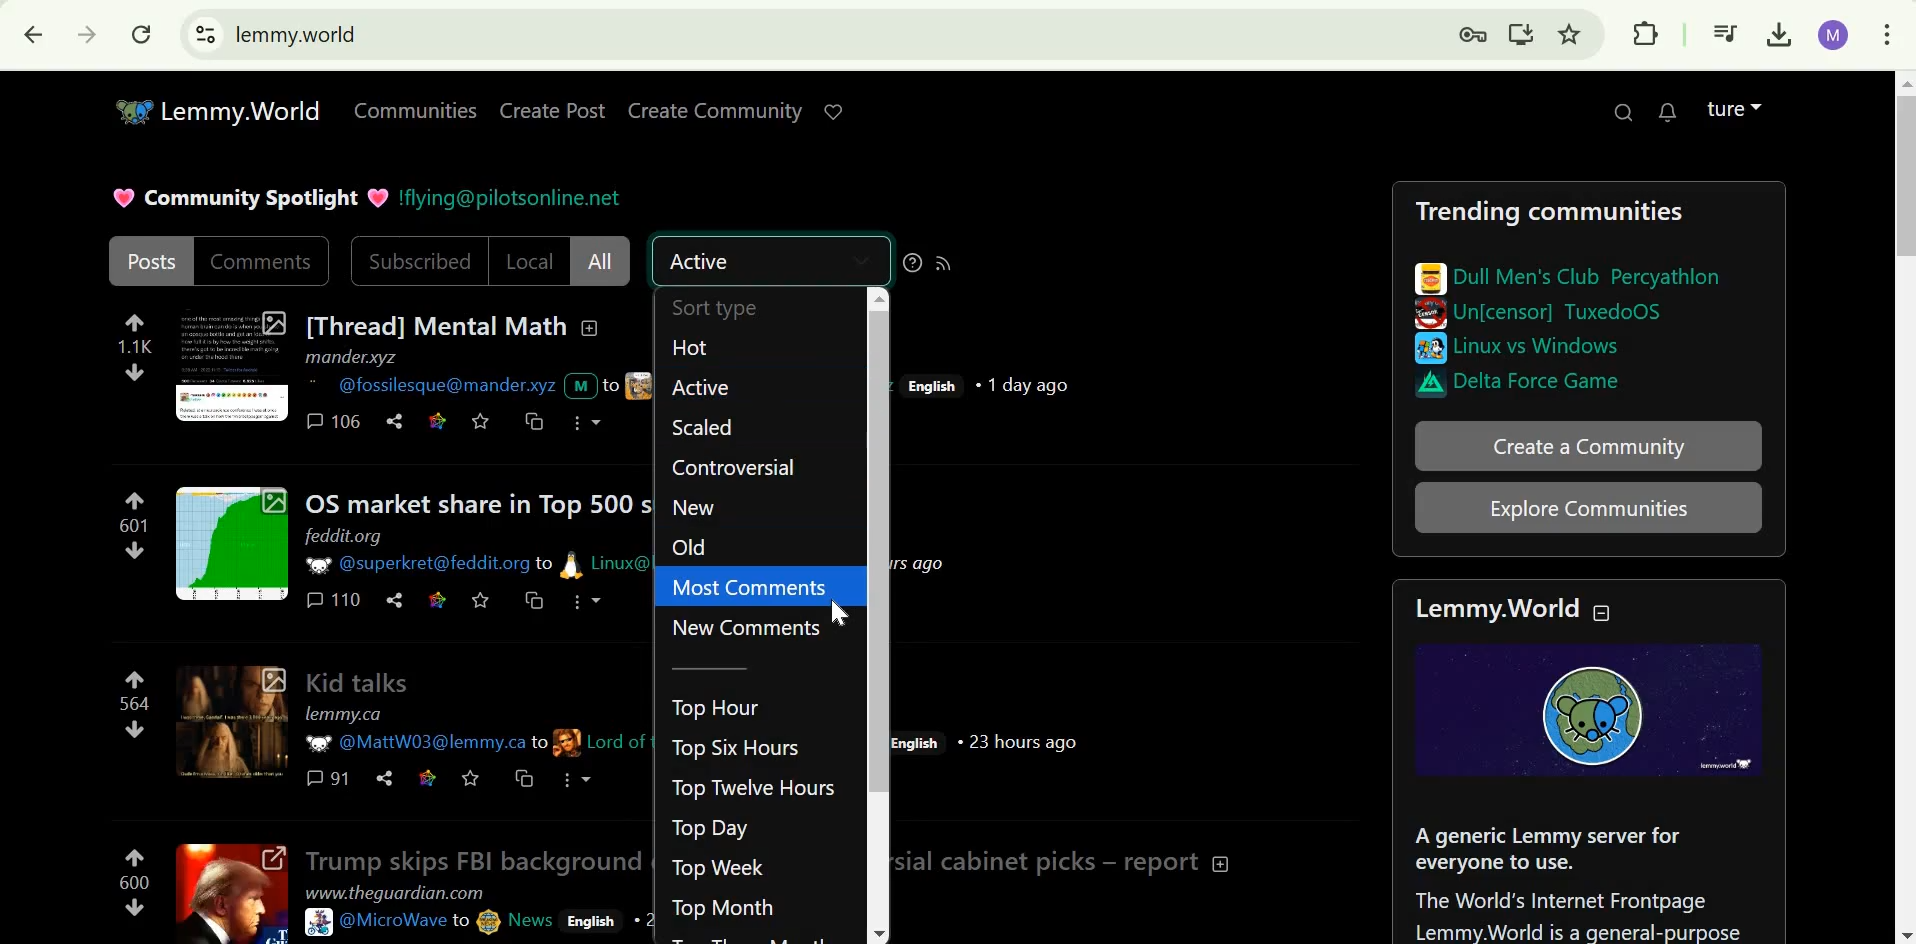 Image resolution: width=1916 pixels, height=944 pixels. Describe the element at coordinates (333, 419) in the screenshot. I see `comments` at that location.